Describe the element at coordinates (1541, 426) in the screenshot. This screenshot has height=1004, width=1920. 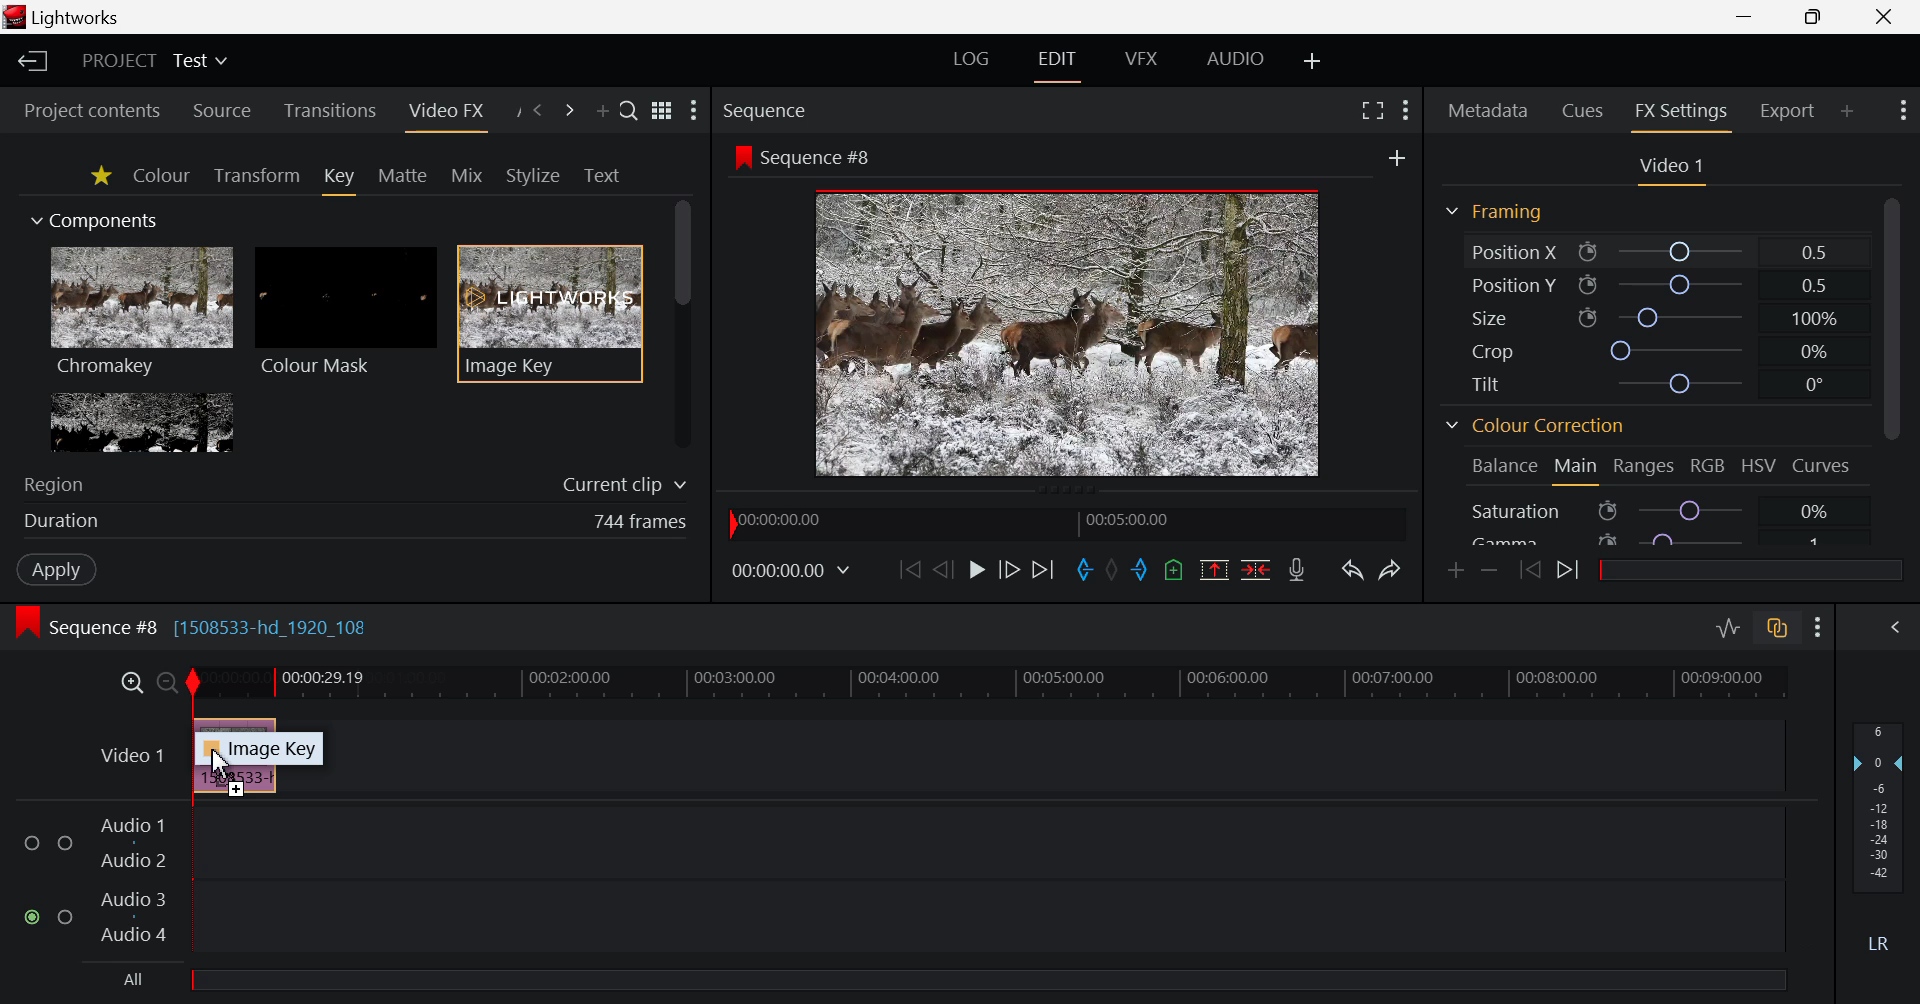
I see `Colour Correction` at that location.